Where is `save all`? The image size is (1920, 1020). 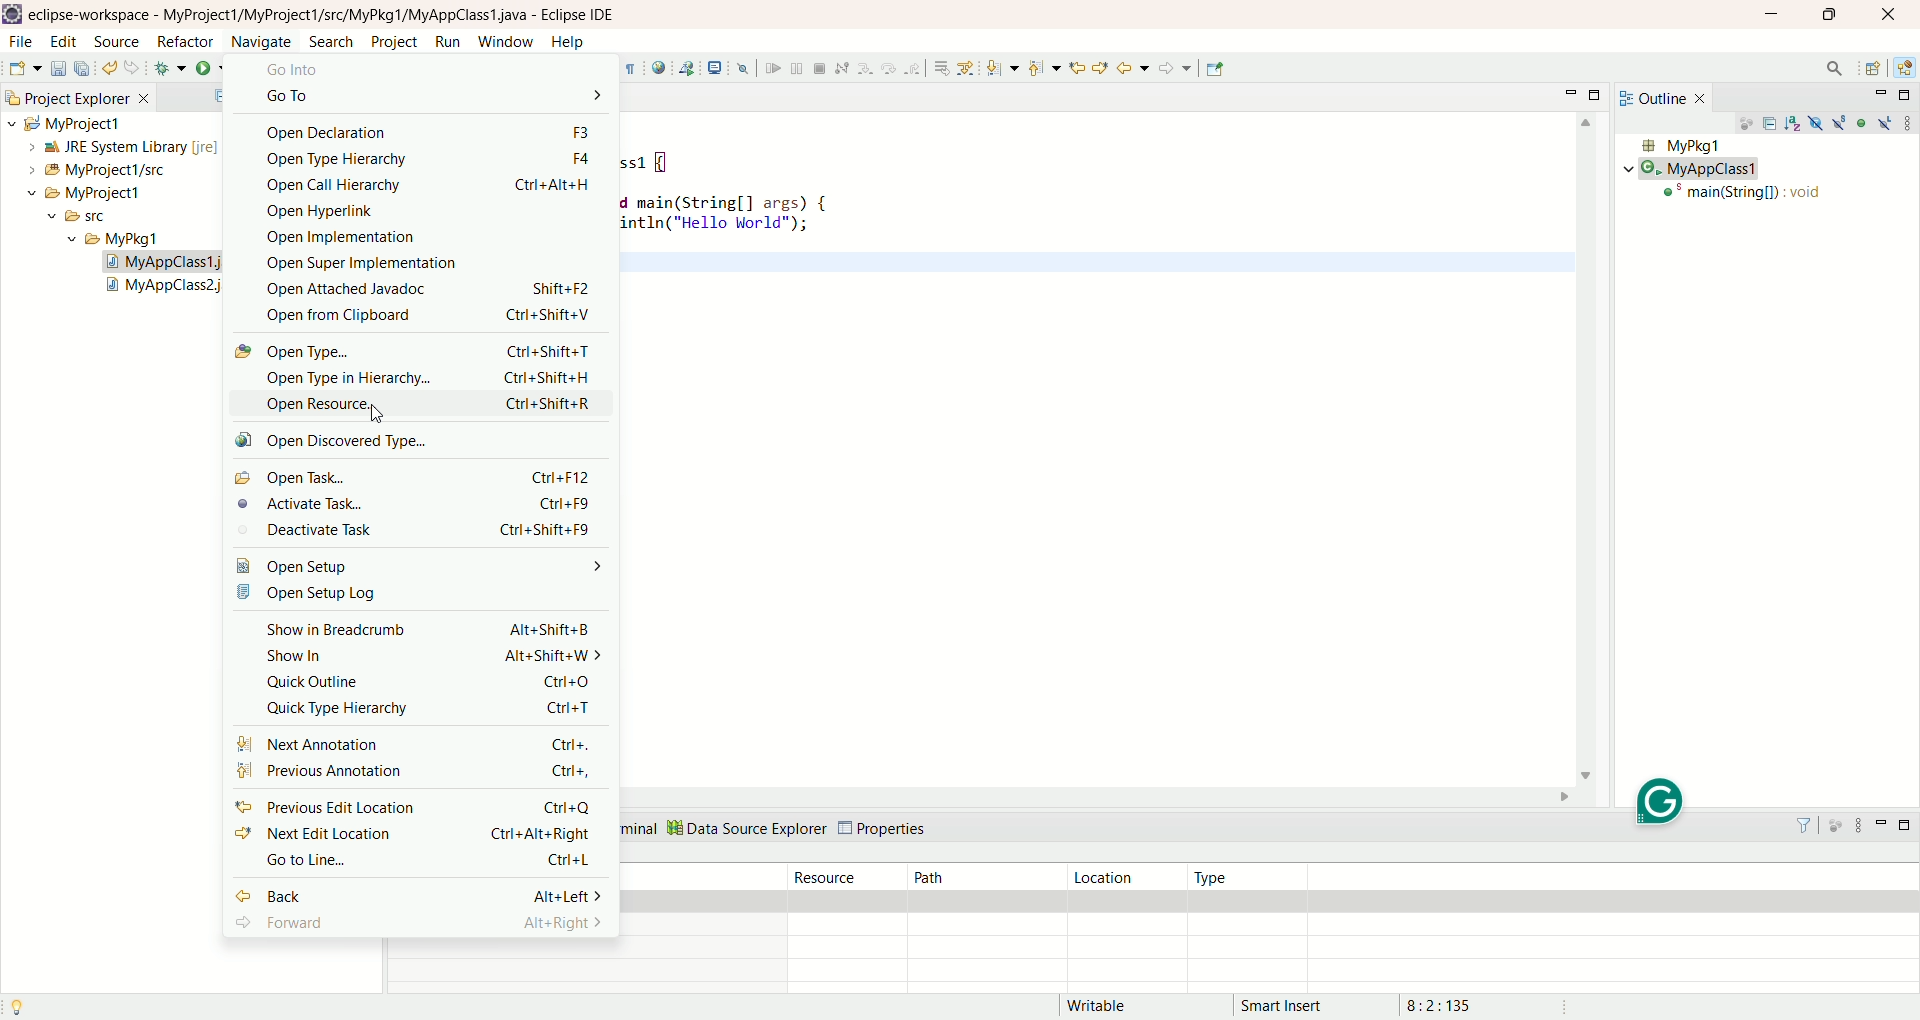
save all is located at coordinates (85, 68).